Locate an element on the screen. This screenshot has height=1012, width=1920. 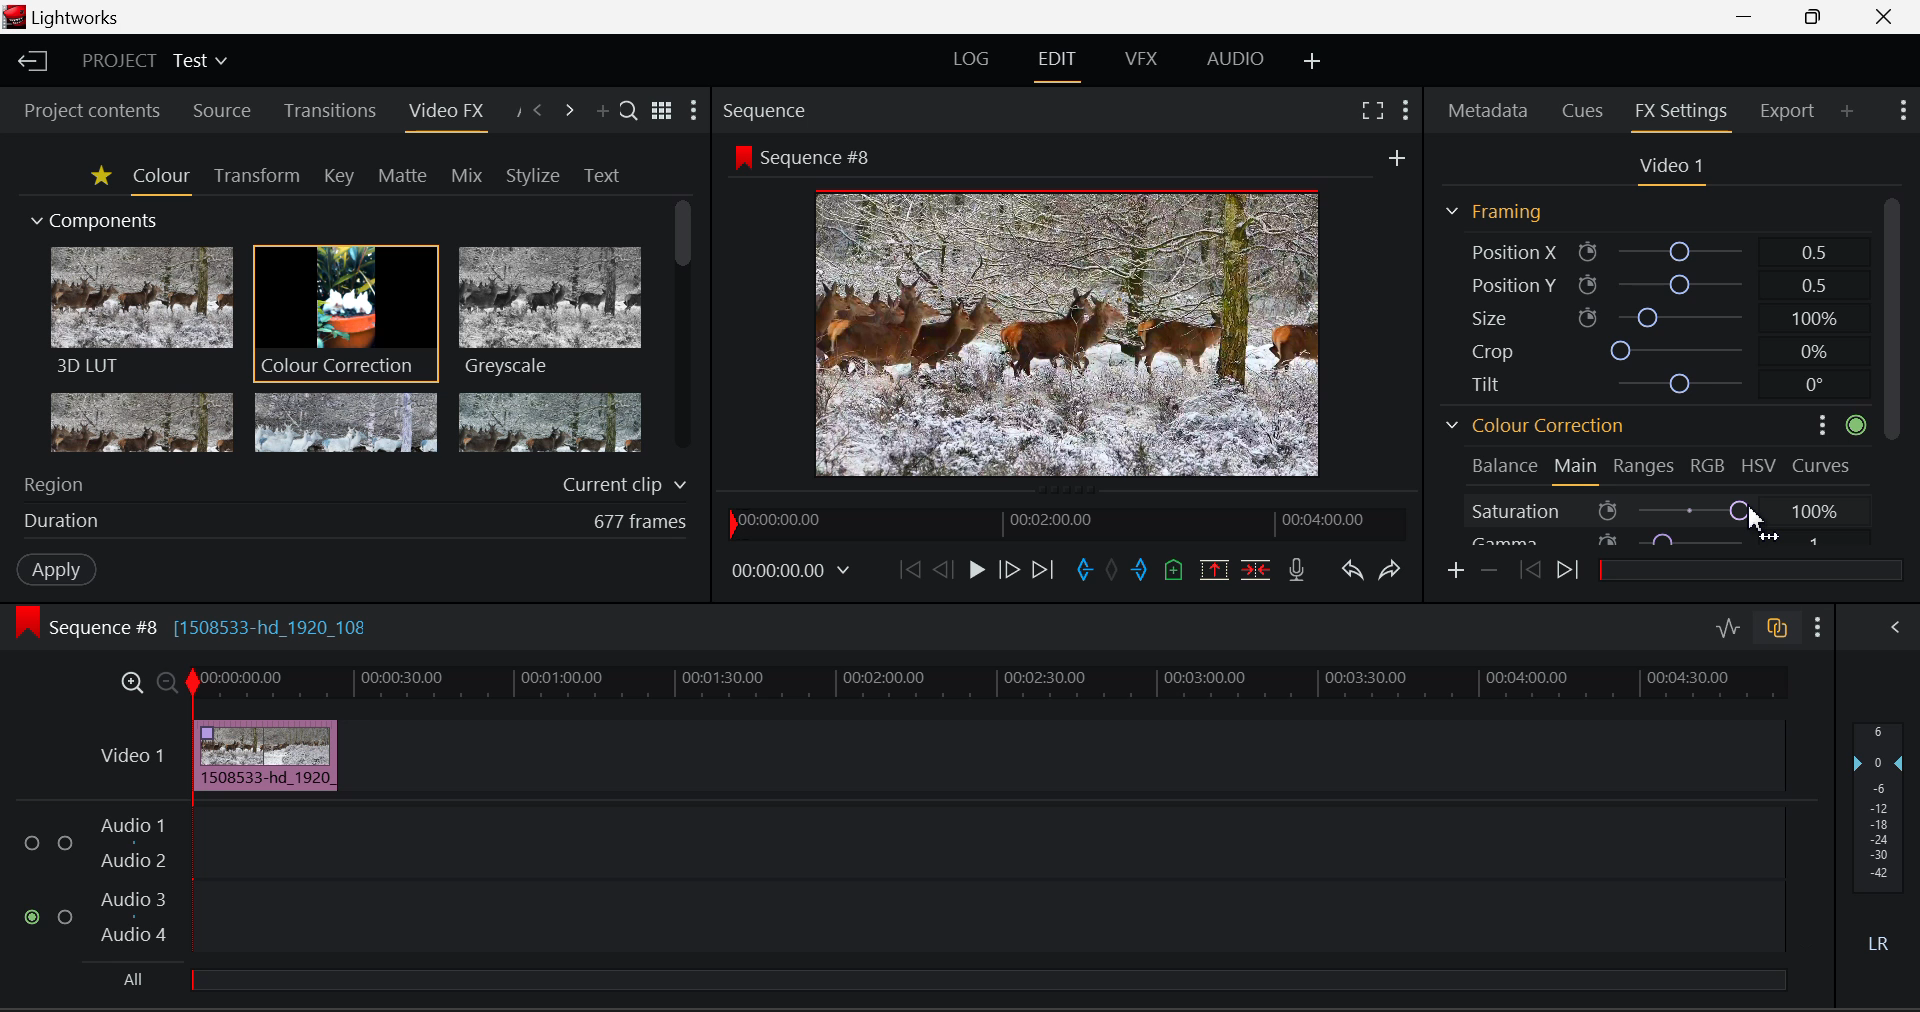
Audio 1 is located at coordinates (132, 826).